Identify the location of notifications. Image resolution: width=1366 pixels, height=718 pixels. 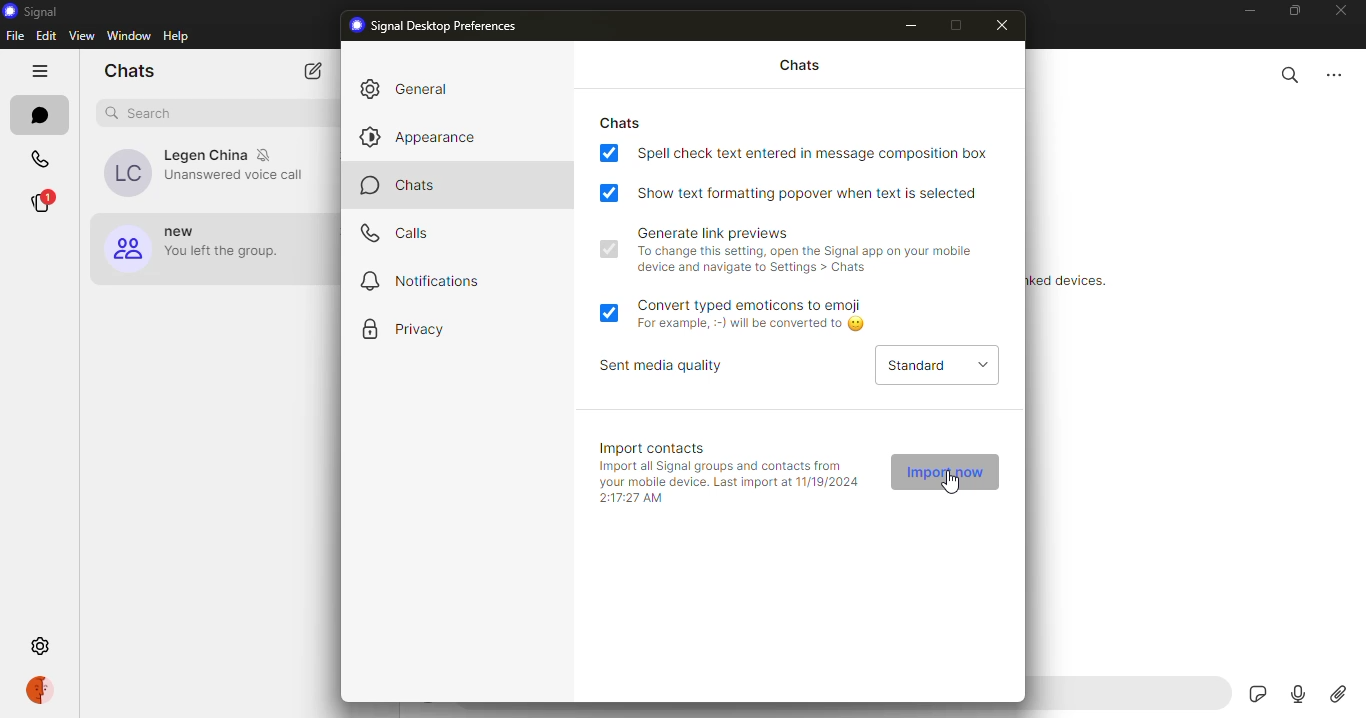
(428, 279).